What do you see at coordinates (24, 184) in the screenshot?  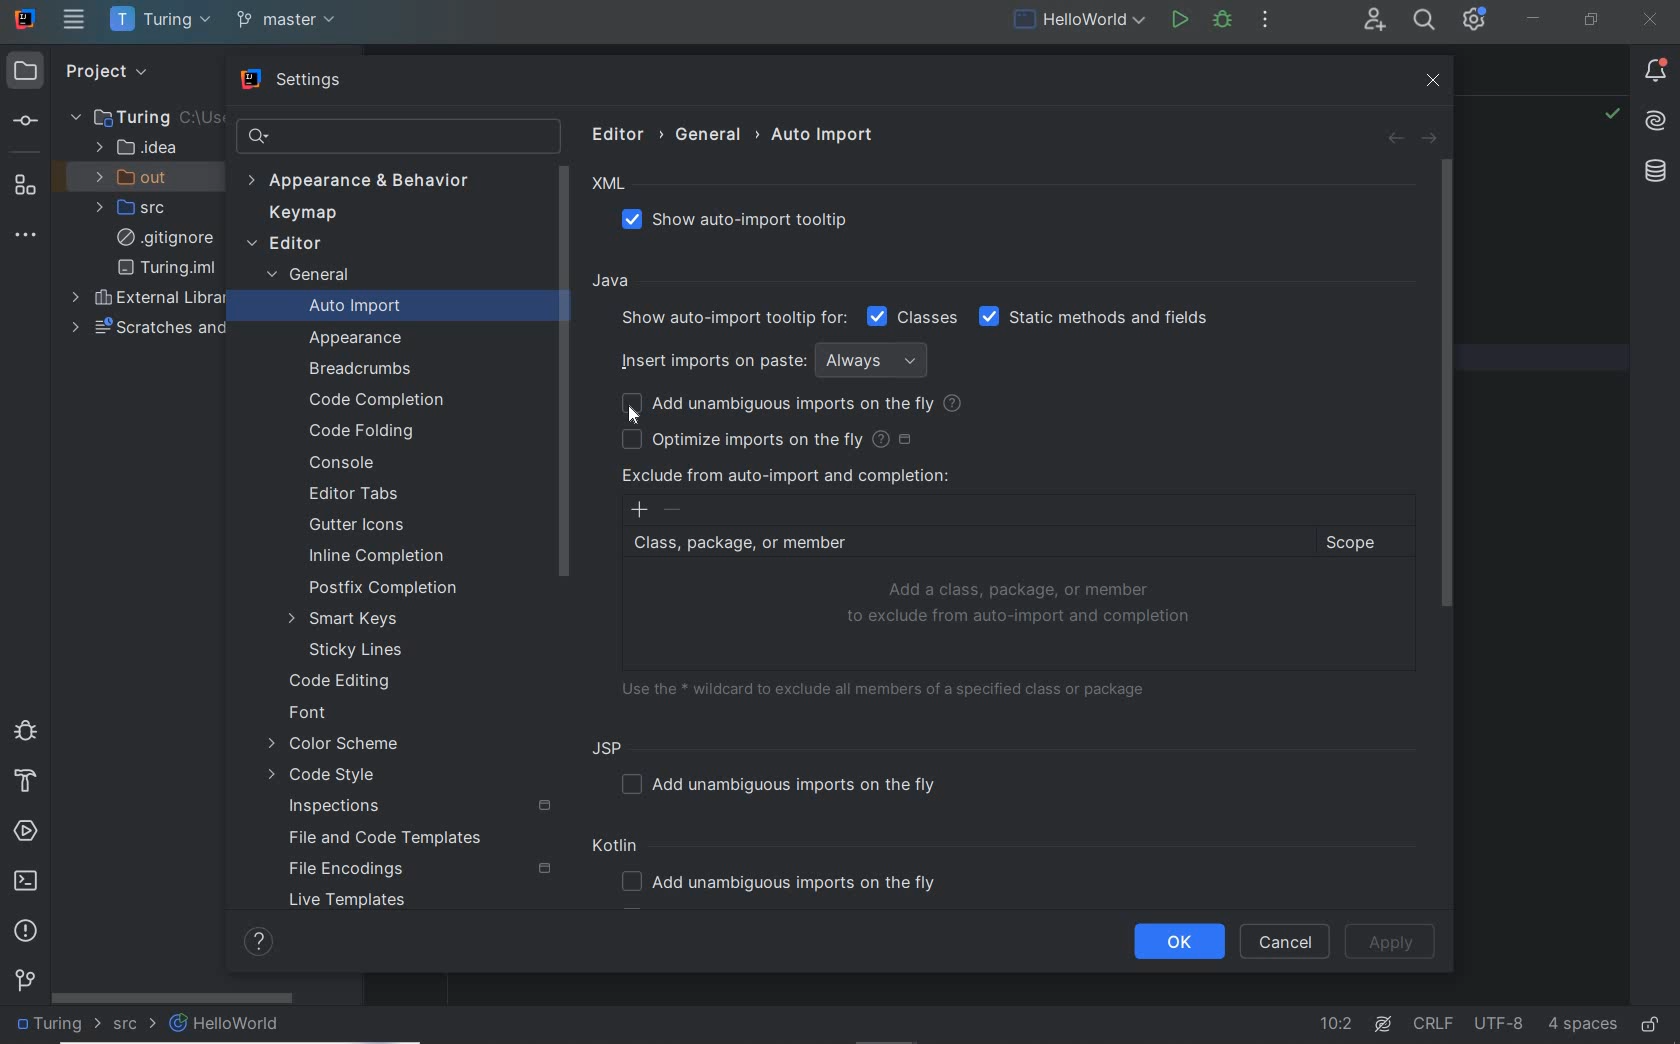 I see `structure` at bounding box center [24, 184].